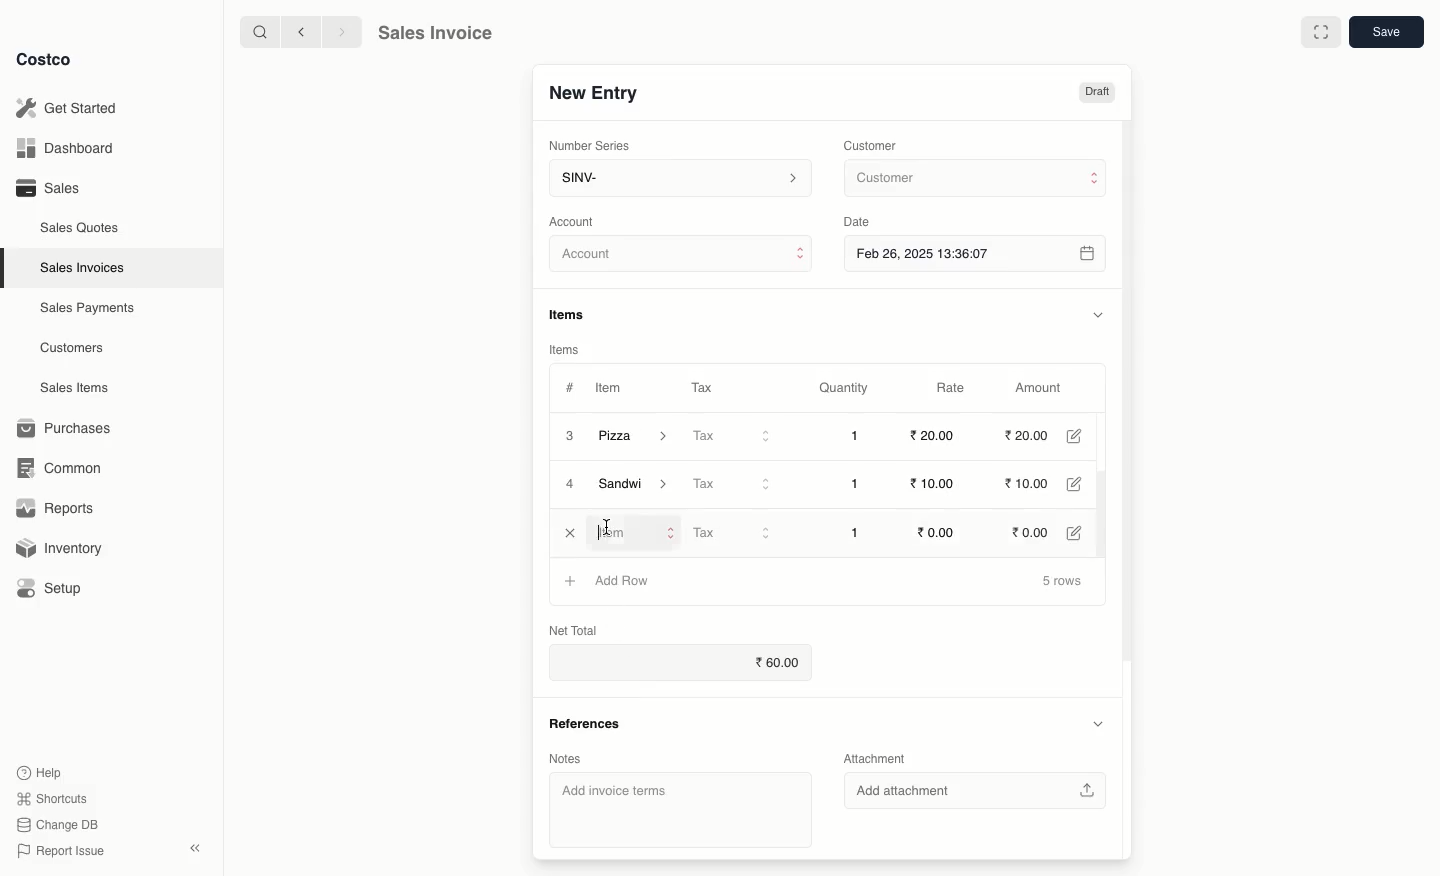 The image size is (1440, 876). What do you see at coordinates (1389, 34) in the screenshot?
I see `Save` at bounding box center [1389, 34].